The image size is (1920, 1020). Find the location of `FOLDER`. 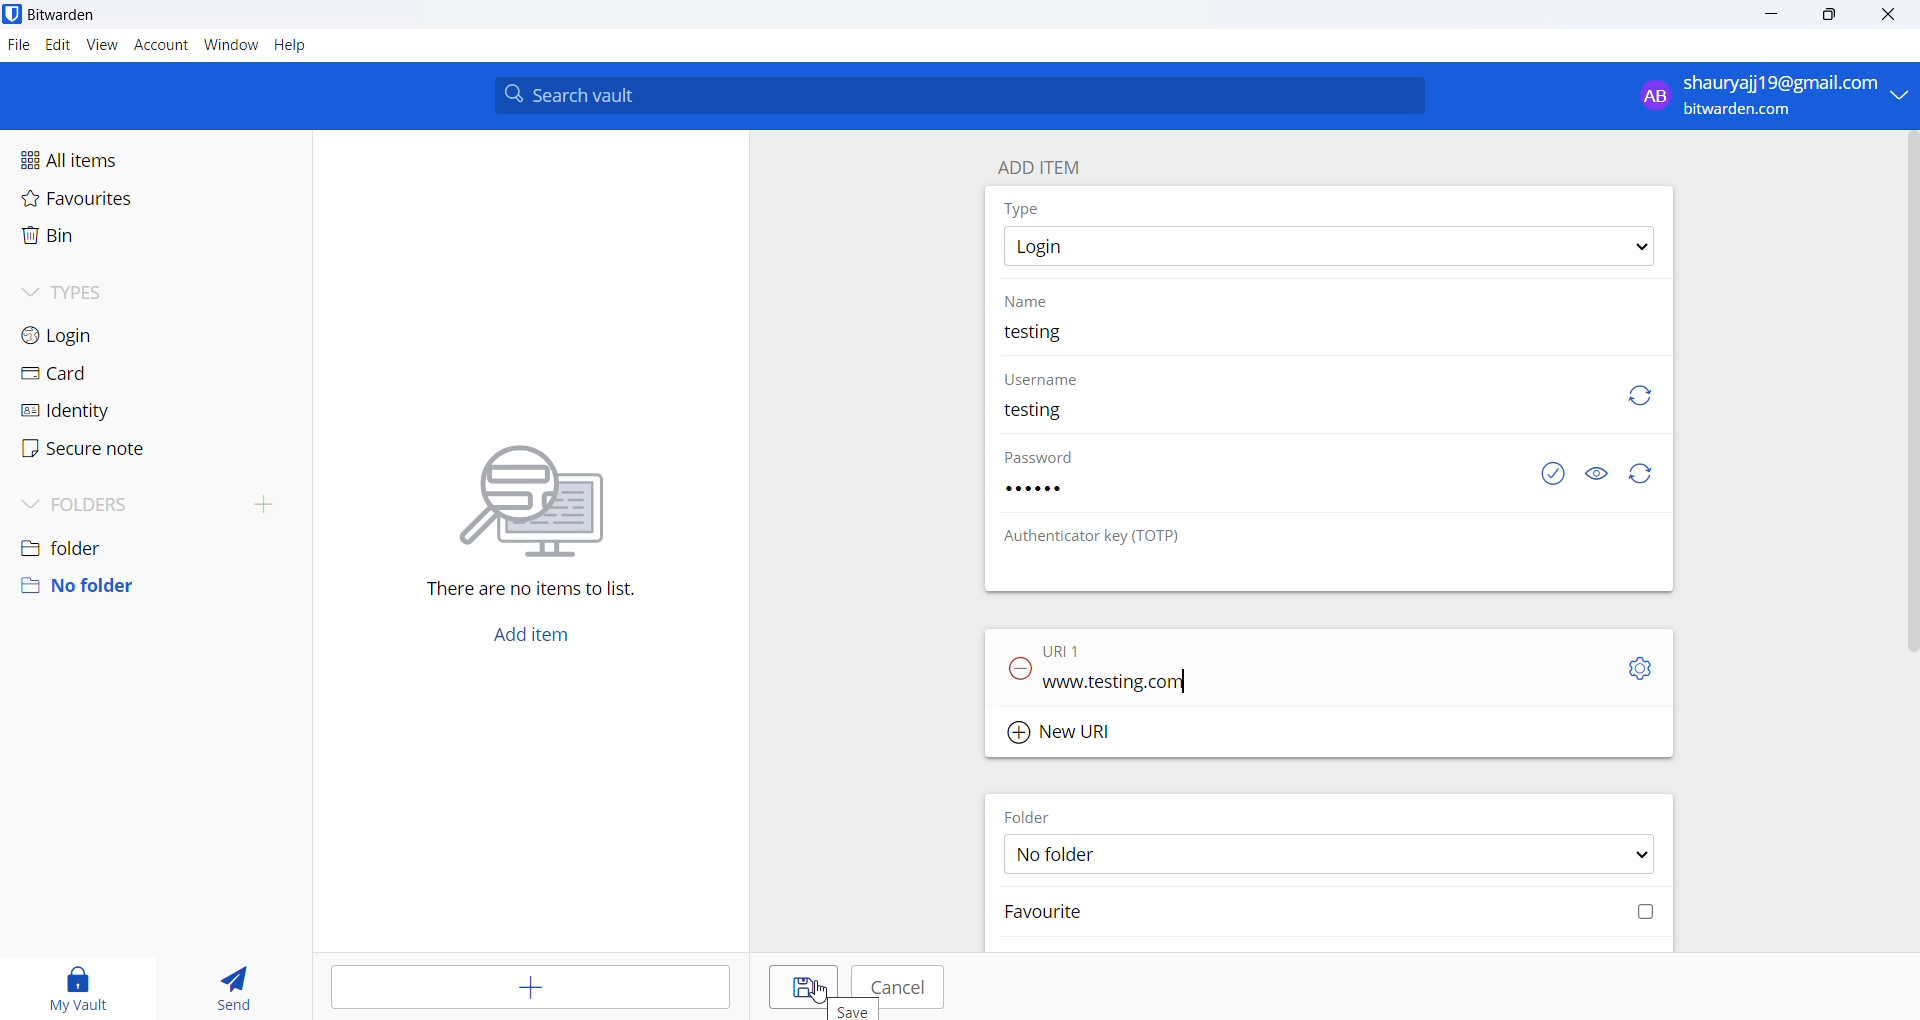

FOLDER is located at coordinates (1033, 815).